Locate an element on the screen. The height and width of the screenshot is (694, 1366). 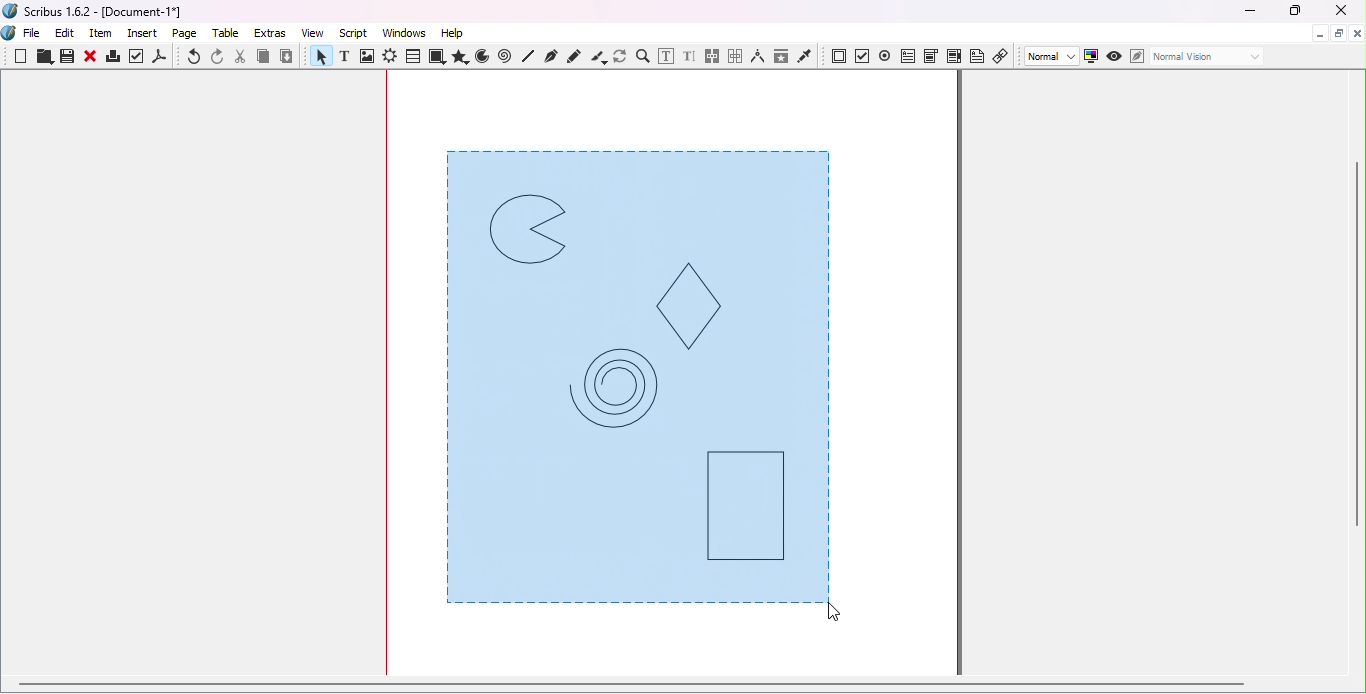
Table is located at coordinates (412, 57).